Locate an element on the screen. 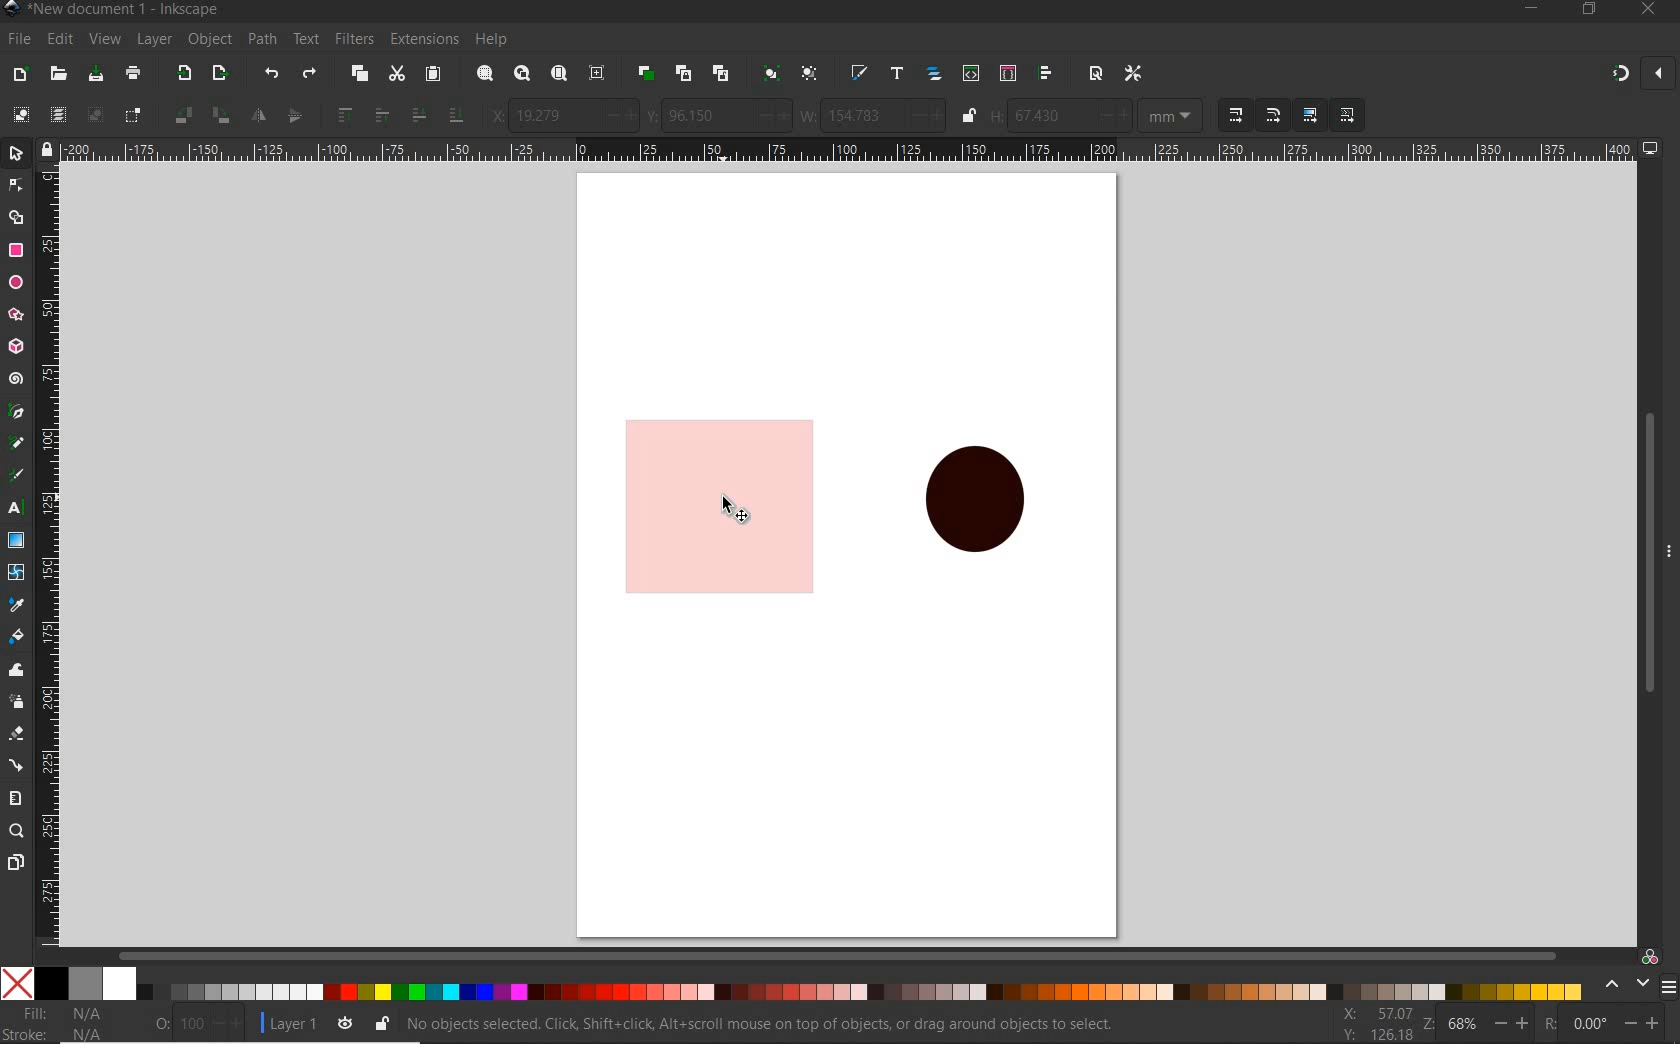 Image resolution: width=1680 pixels, height=1044 pixels. raise to top is located at coordinates (347, 113).